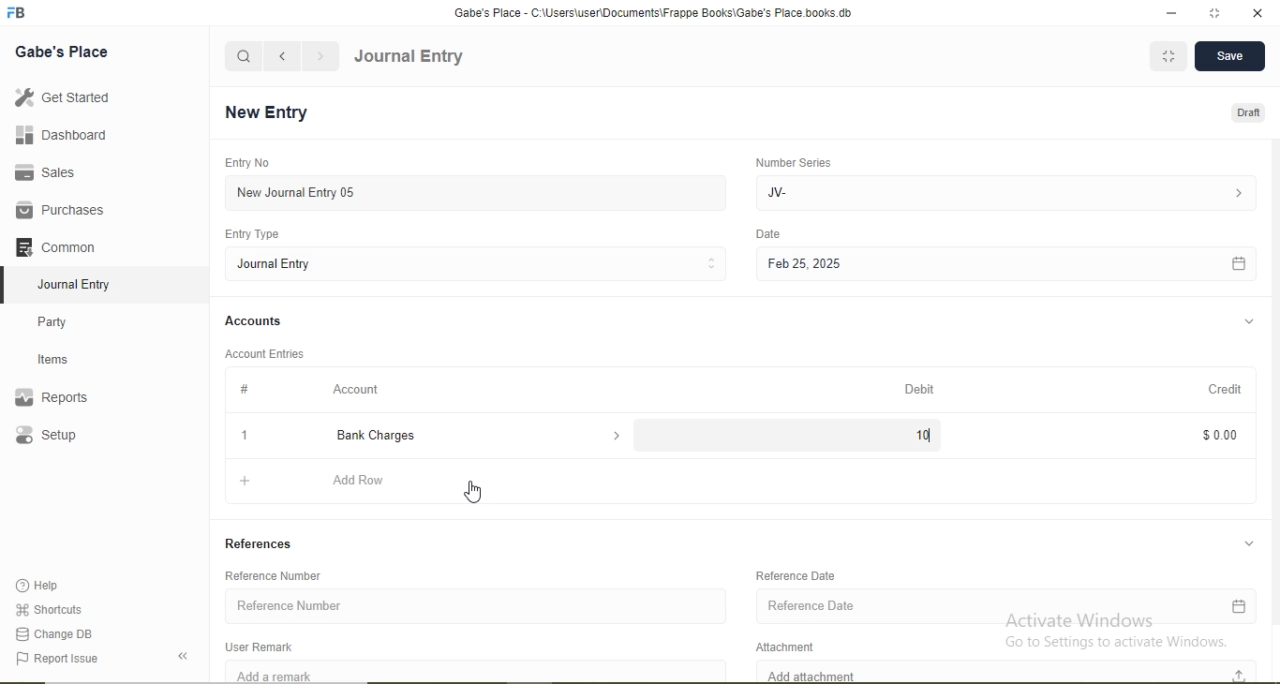 Image resolution: width=1280 pixels, height=684 pixels. Describe the element at coordinates (78, 659) in the screenshot. I see `‘Report Issue` at that location.